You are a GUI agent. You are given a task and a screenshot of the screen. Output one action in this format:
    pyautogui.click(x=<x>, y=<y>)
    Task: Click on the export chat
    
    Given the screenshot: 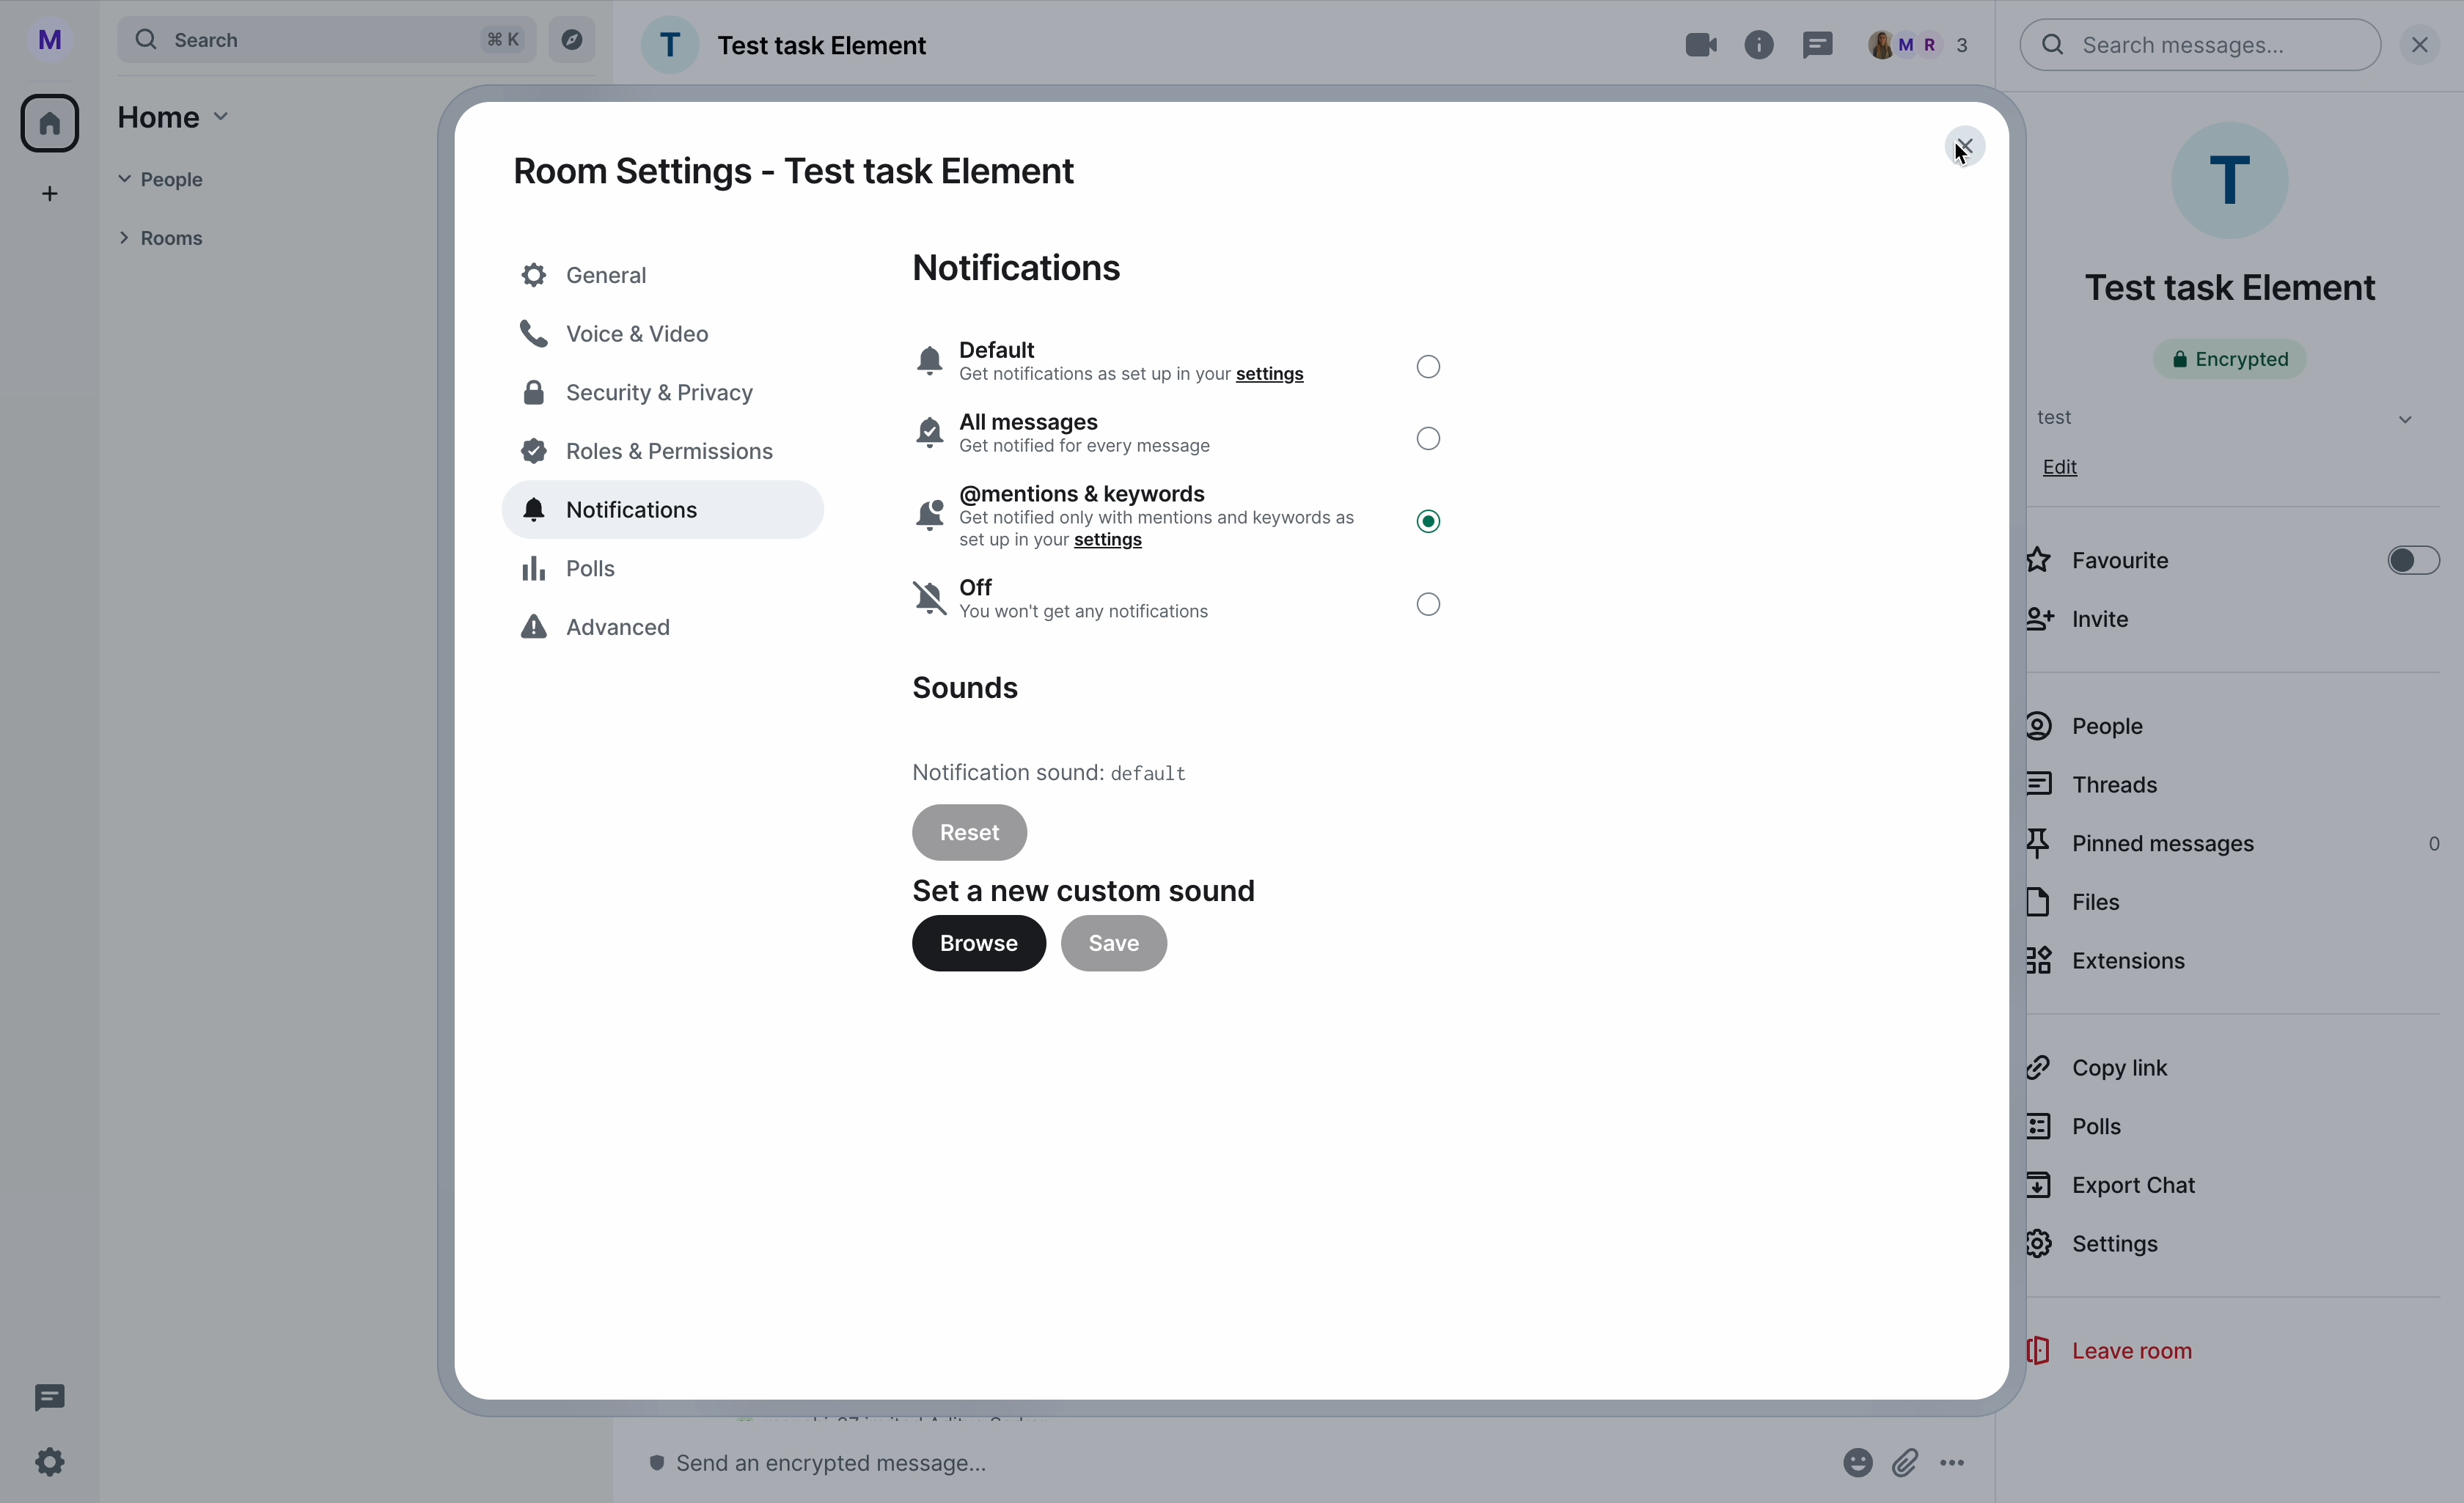 What is the action you would take?
    pyautogui.click(x=2113, y=1186)
    